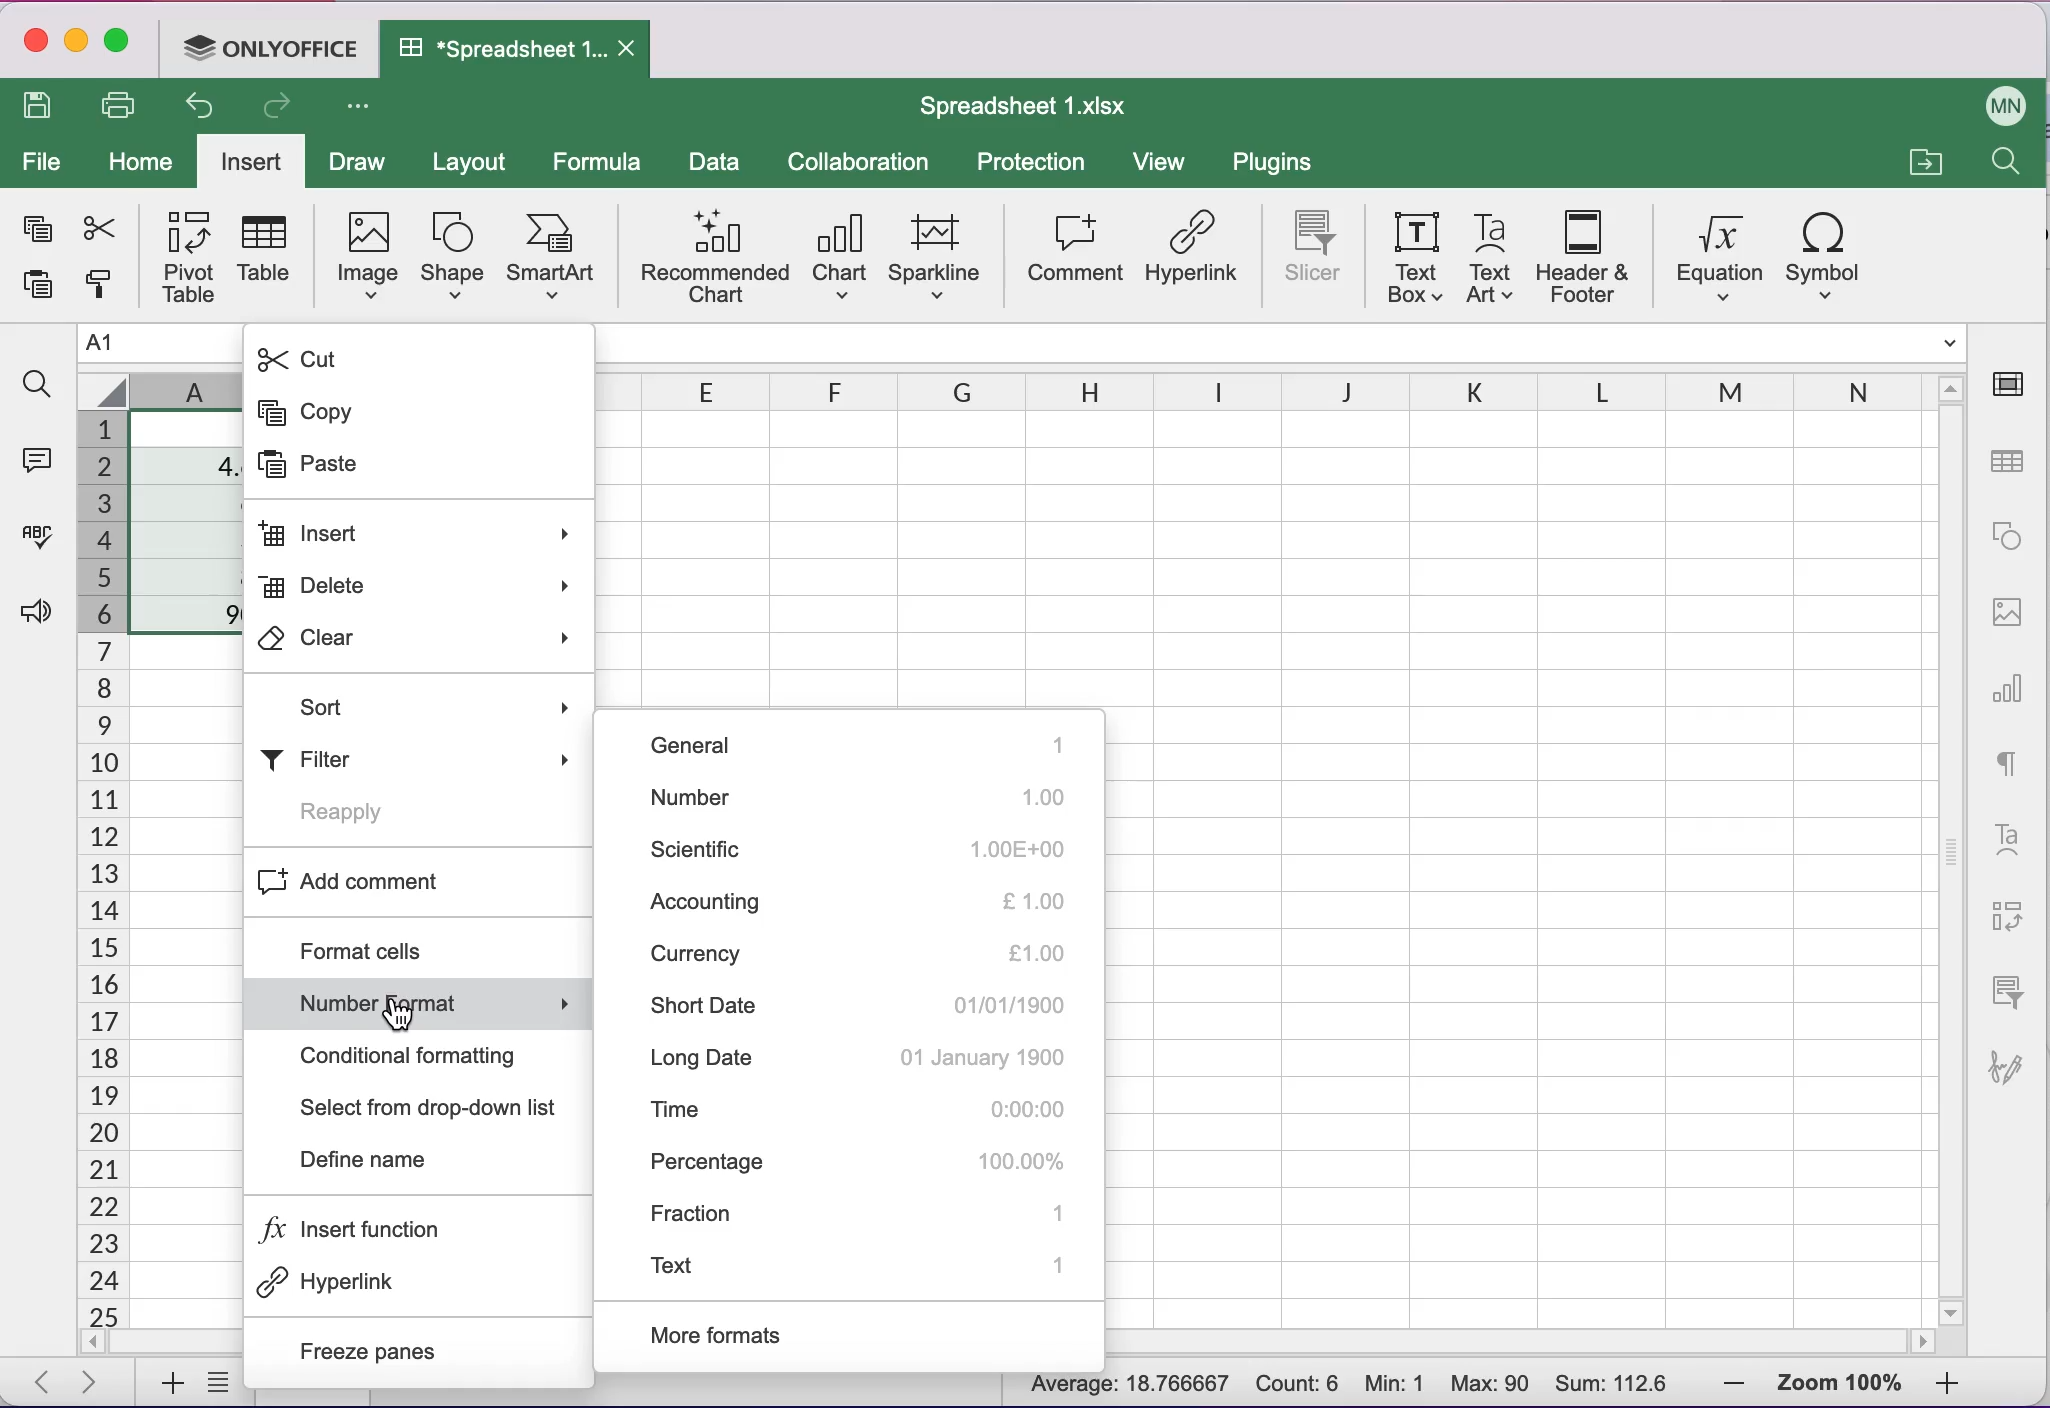  What do you see at coordinates (78, 44) in the screenshot?
I see `minimize` at bounding box center [78, 44].